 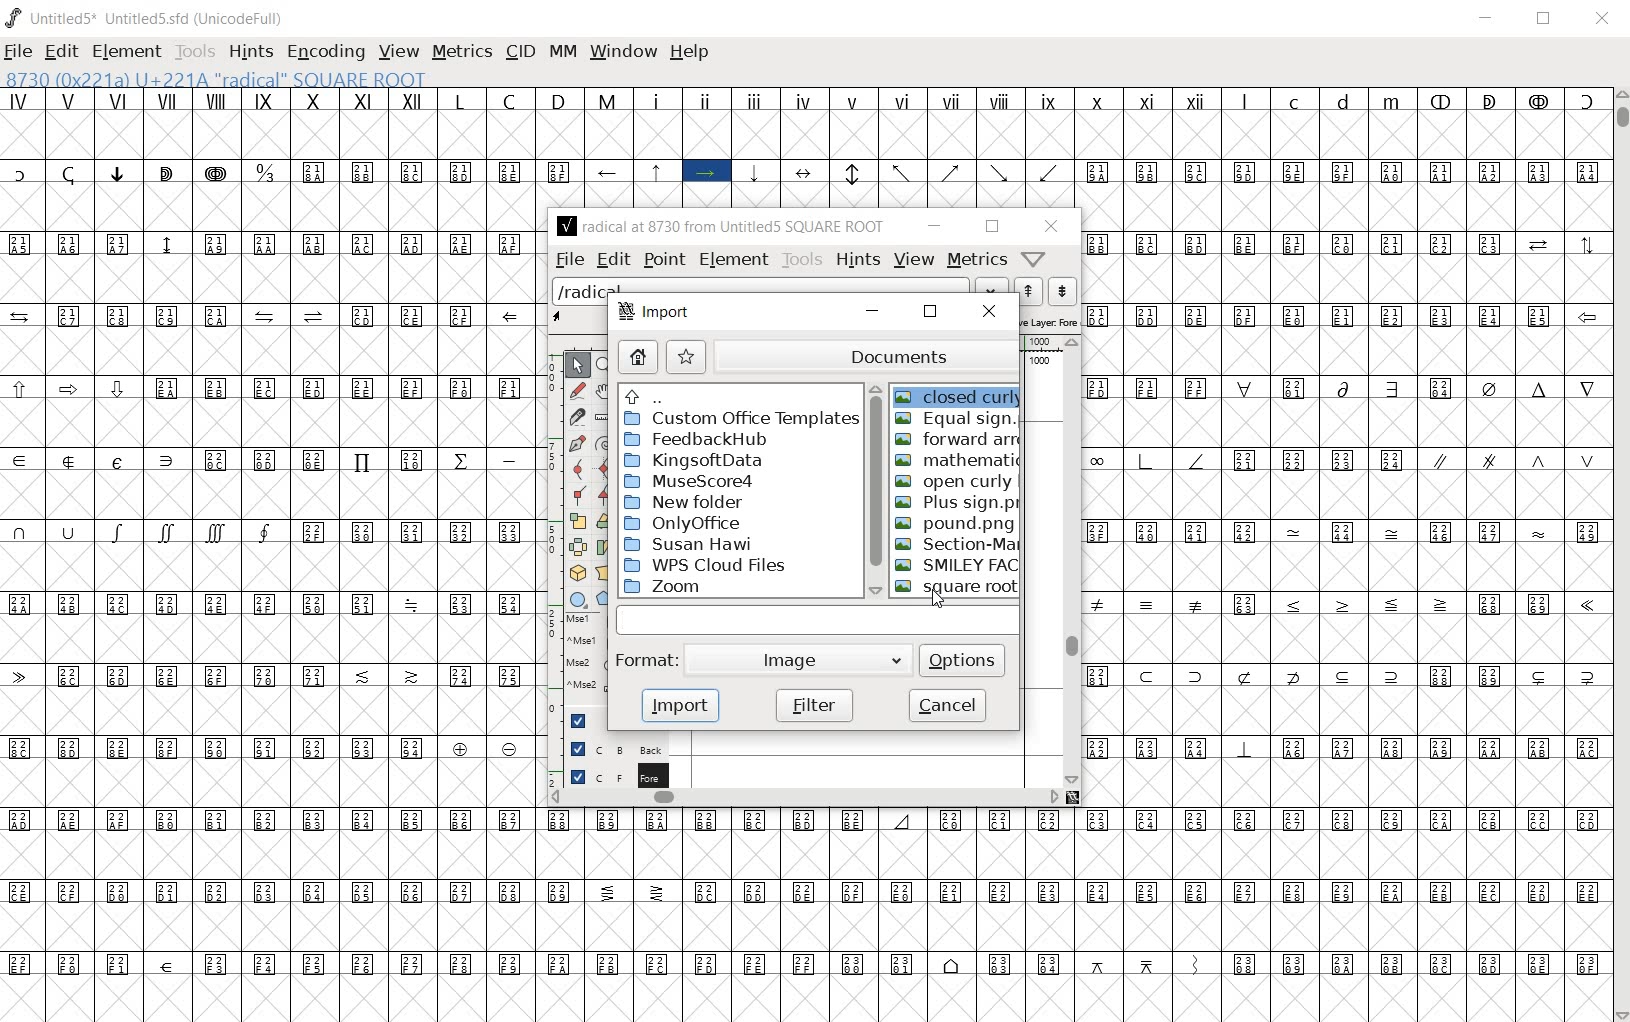 What do you see at coordinates (912, 259) in the screenshot?
I see `view` at bounding box center [912, 259].